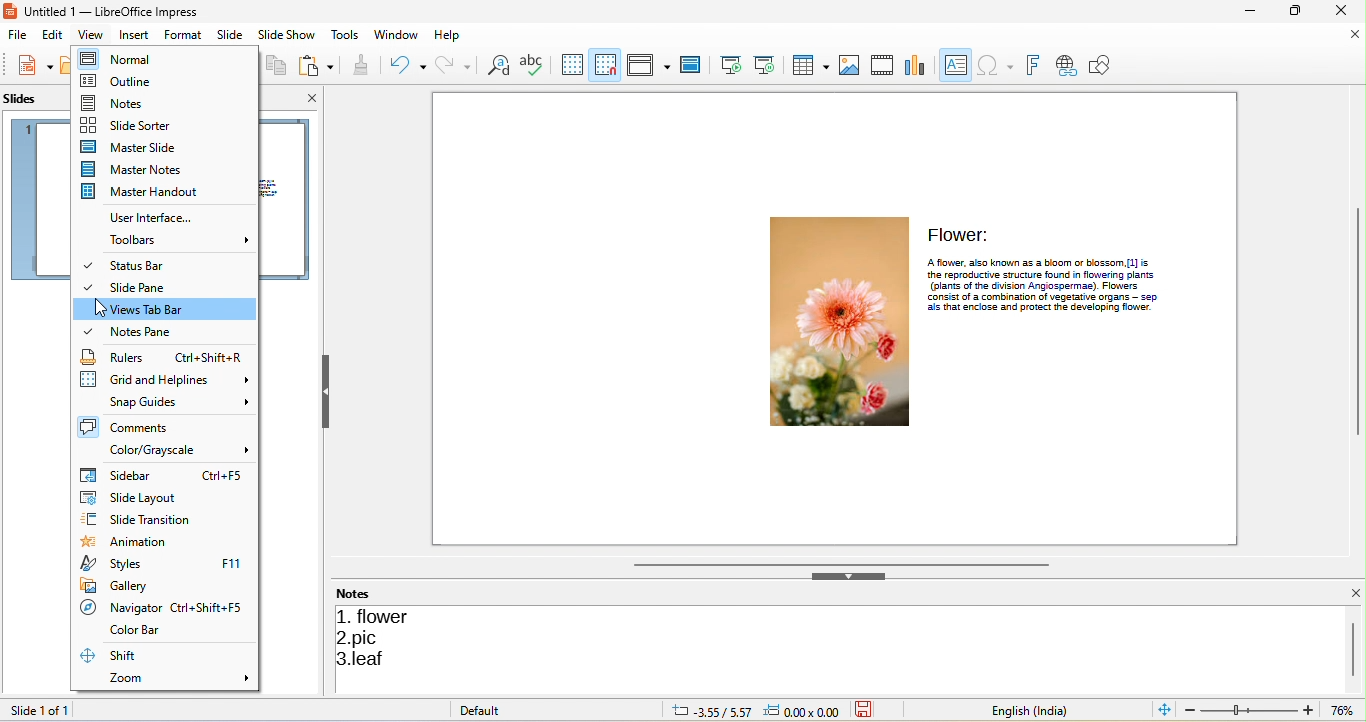 This screenshot has height=722, width=1366. Describe the element at coordinates (140, 267) in the screenshot. I see `status bar` at that location.